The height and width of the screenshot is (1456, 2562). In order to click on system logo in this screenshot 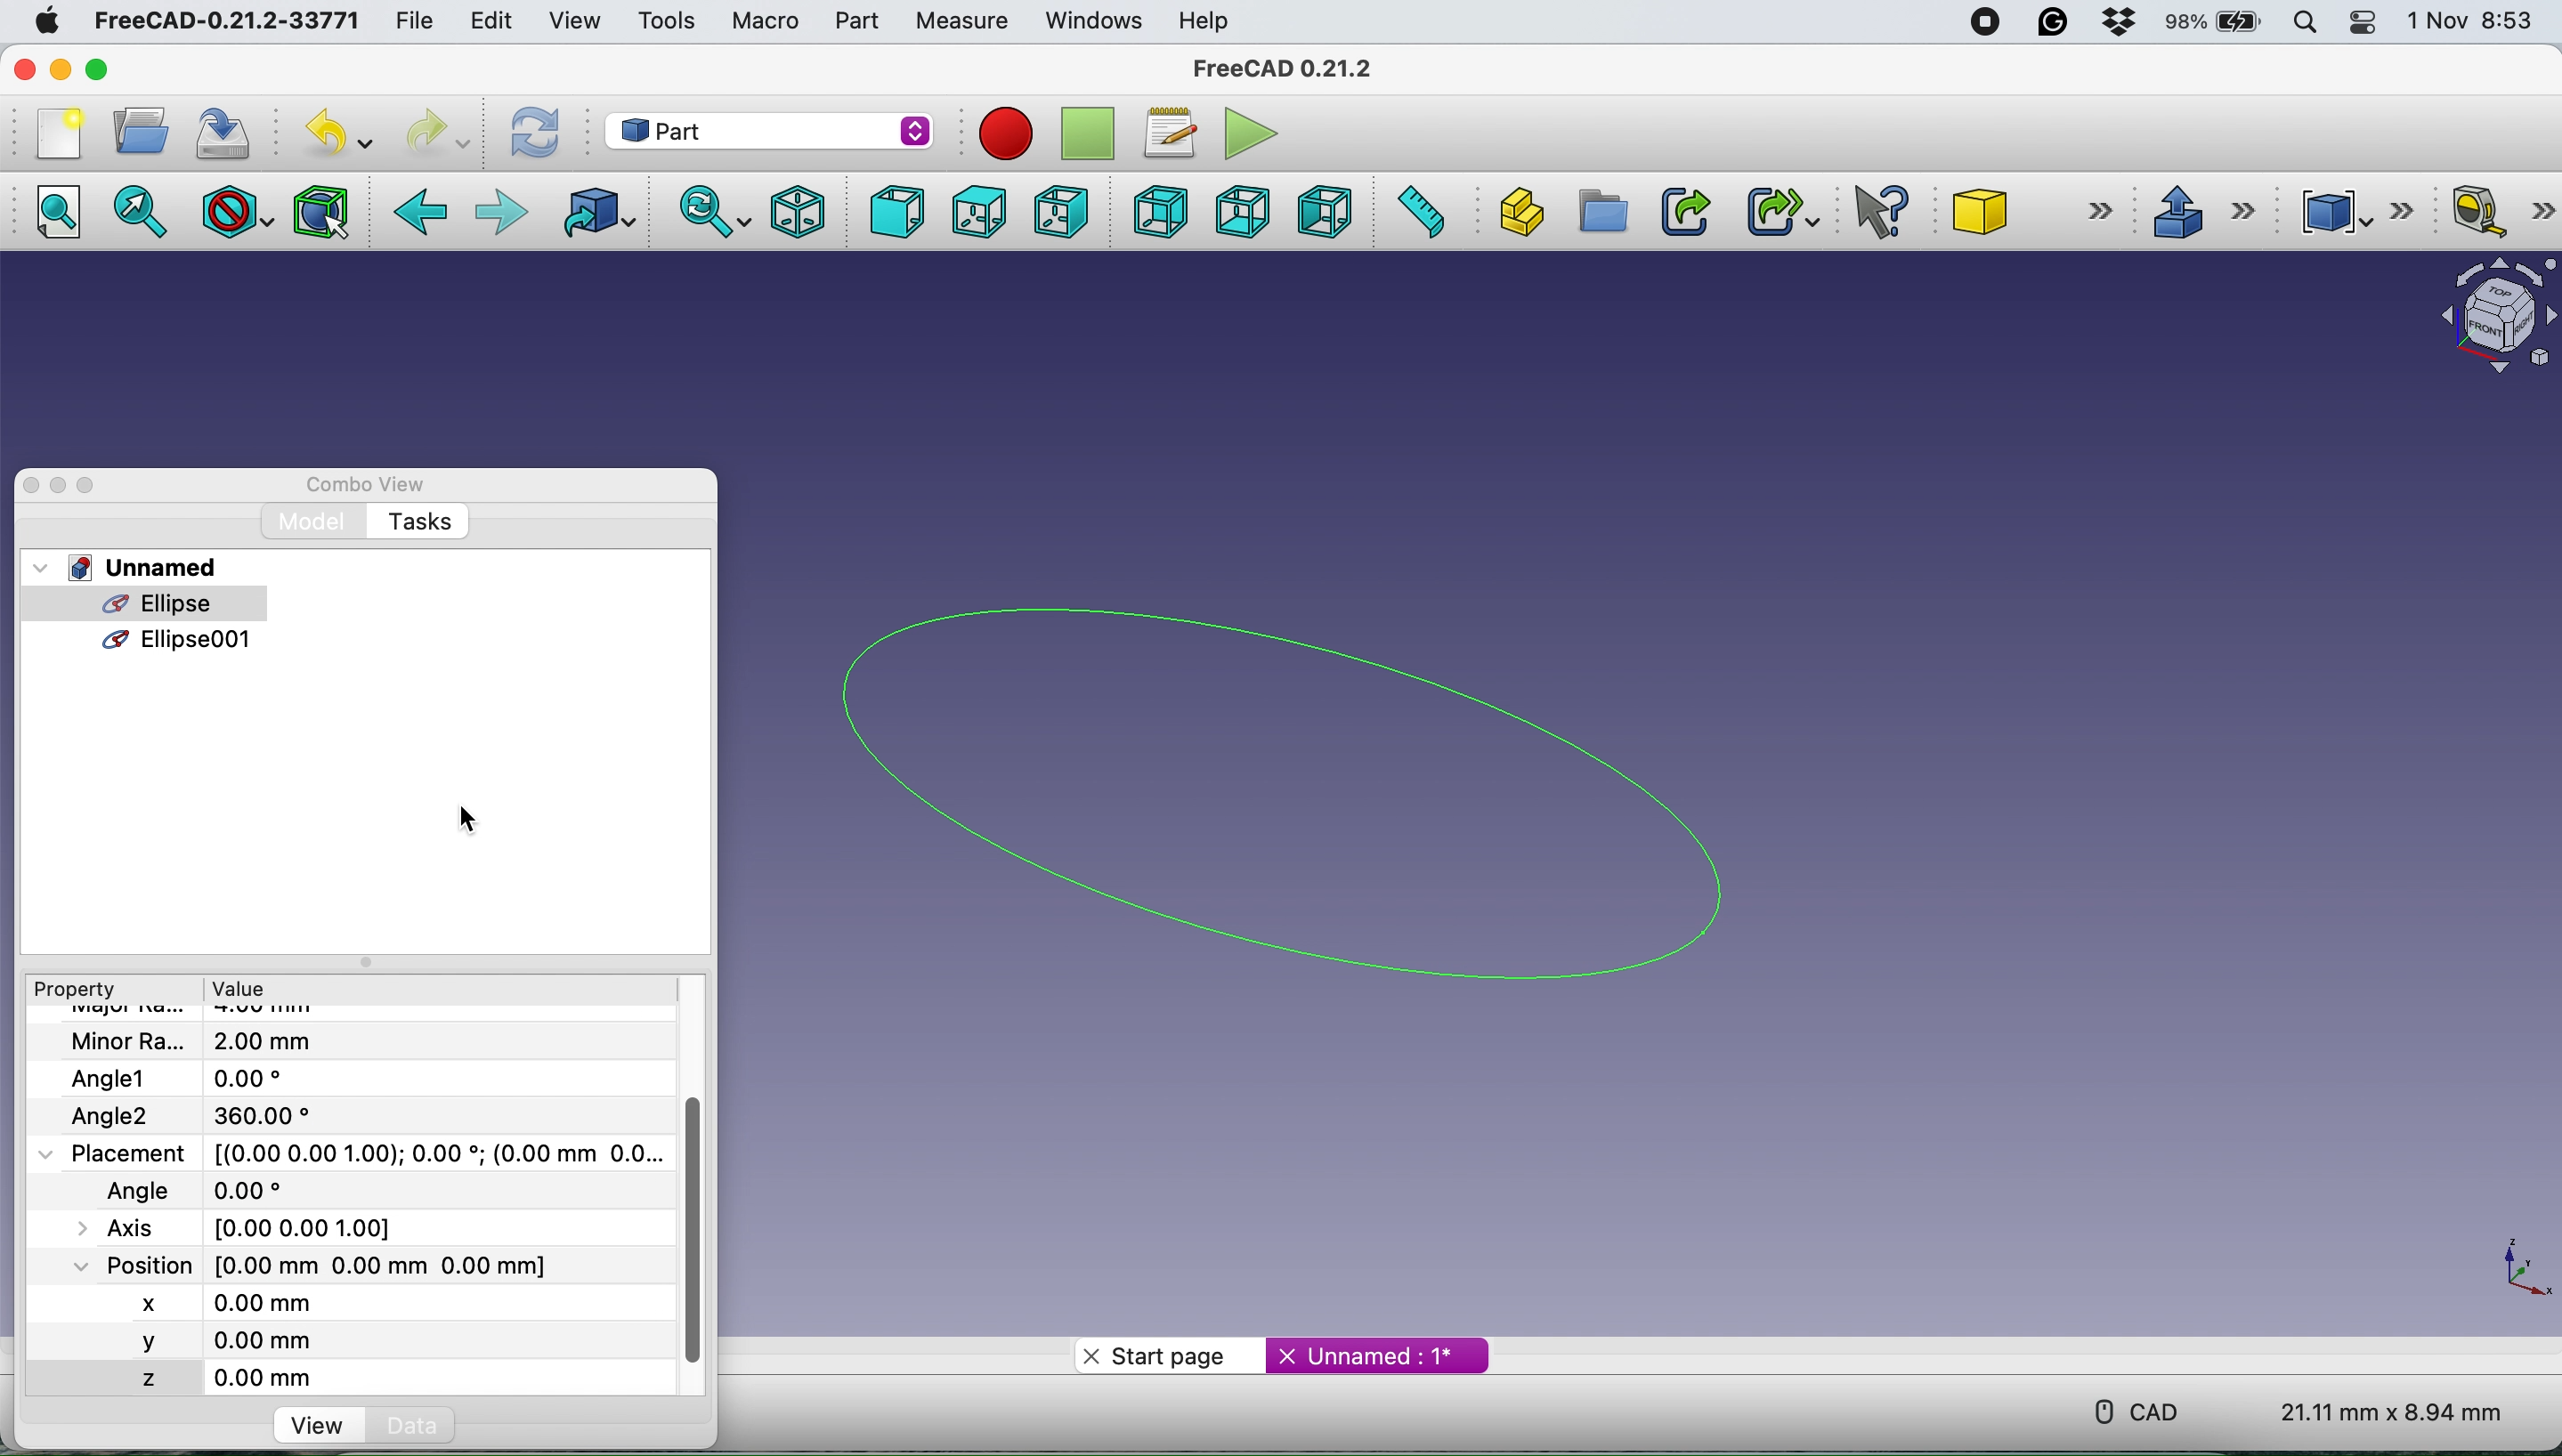, I will do `click(49, 22)`.